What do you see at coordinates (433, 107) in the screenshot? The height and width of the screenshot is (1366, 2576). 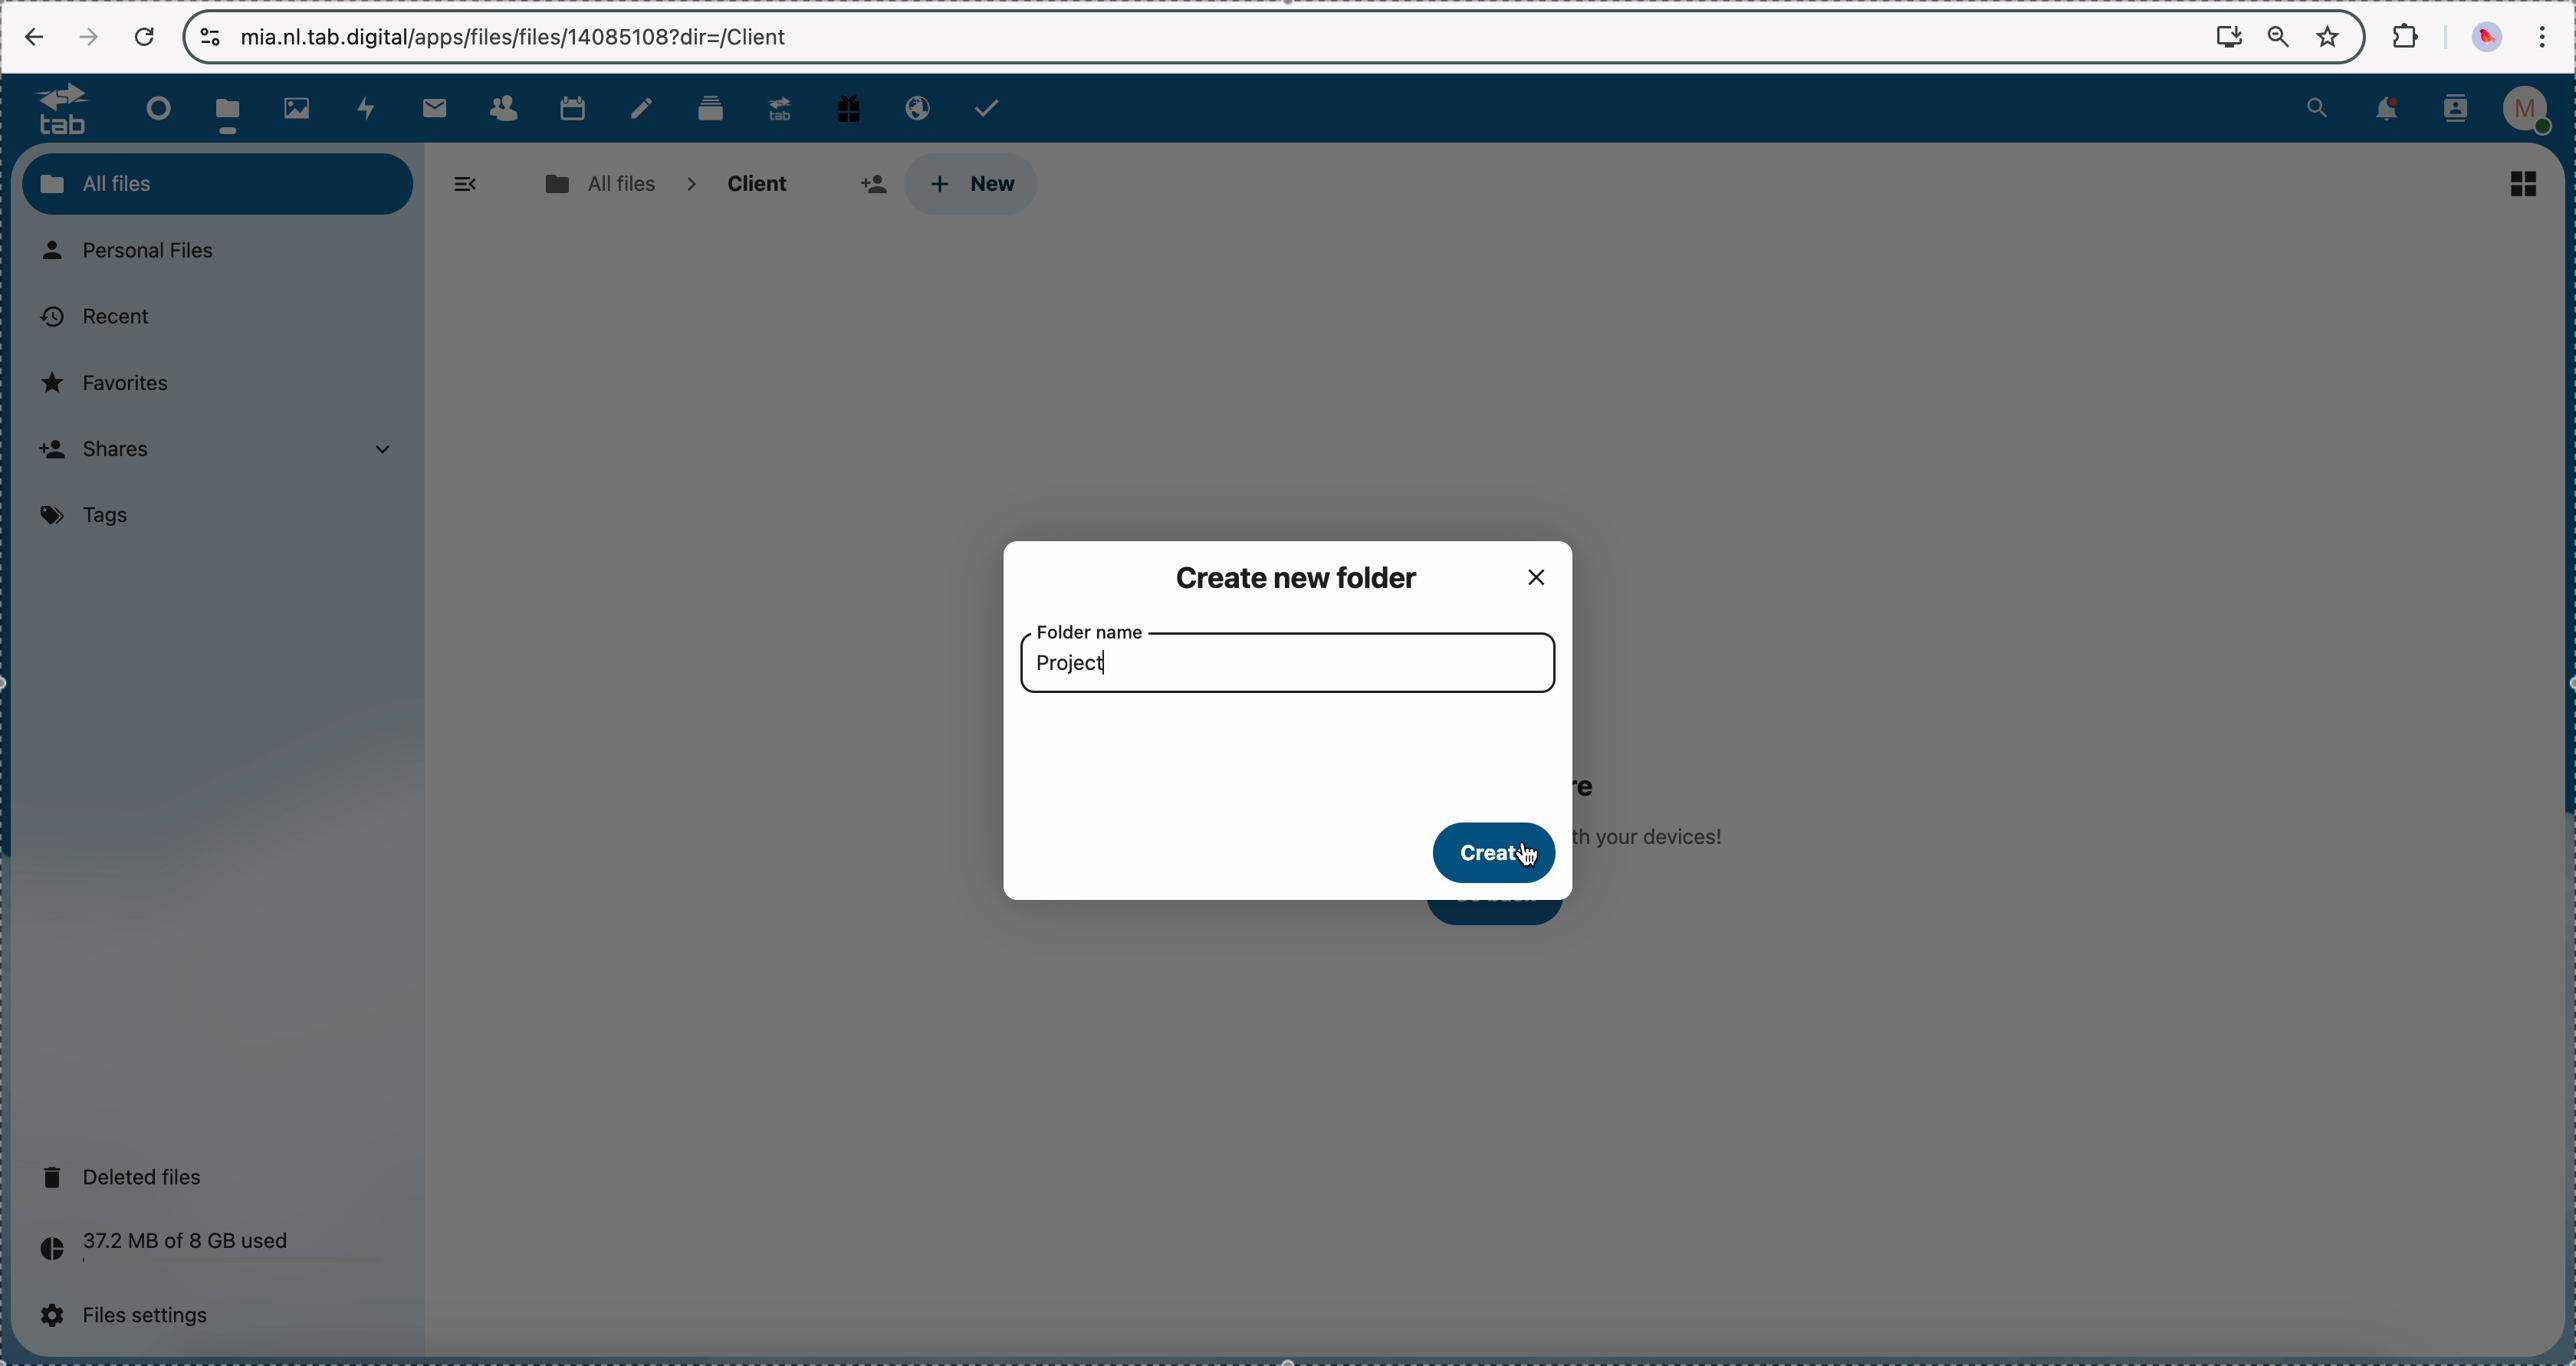 I see `mail` at bounding box center [433, 107].